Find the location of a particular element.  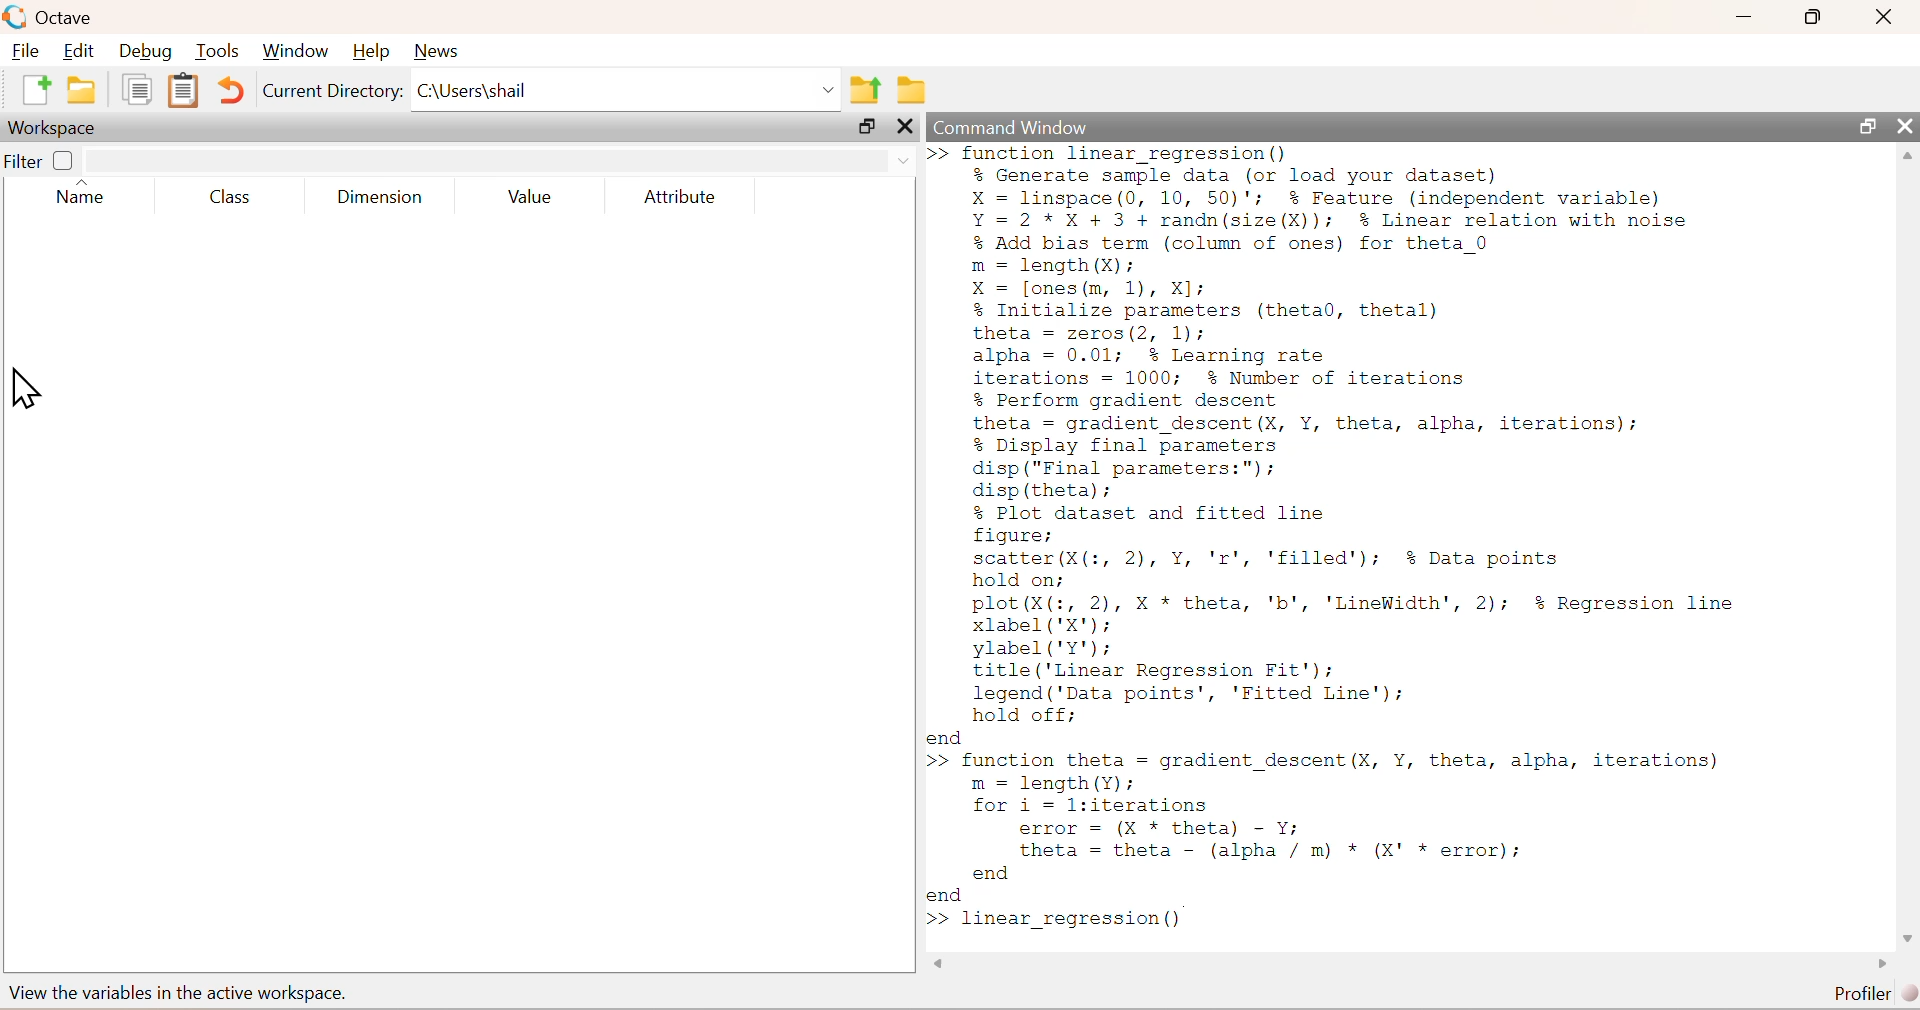

close is located at coordinates (904, 126).